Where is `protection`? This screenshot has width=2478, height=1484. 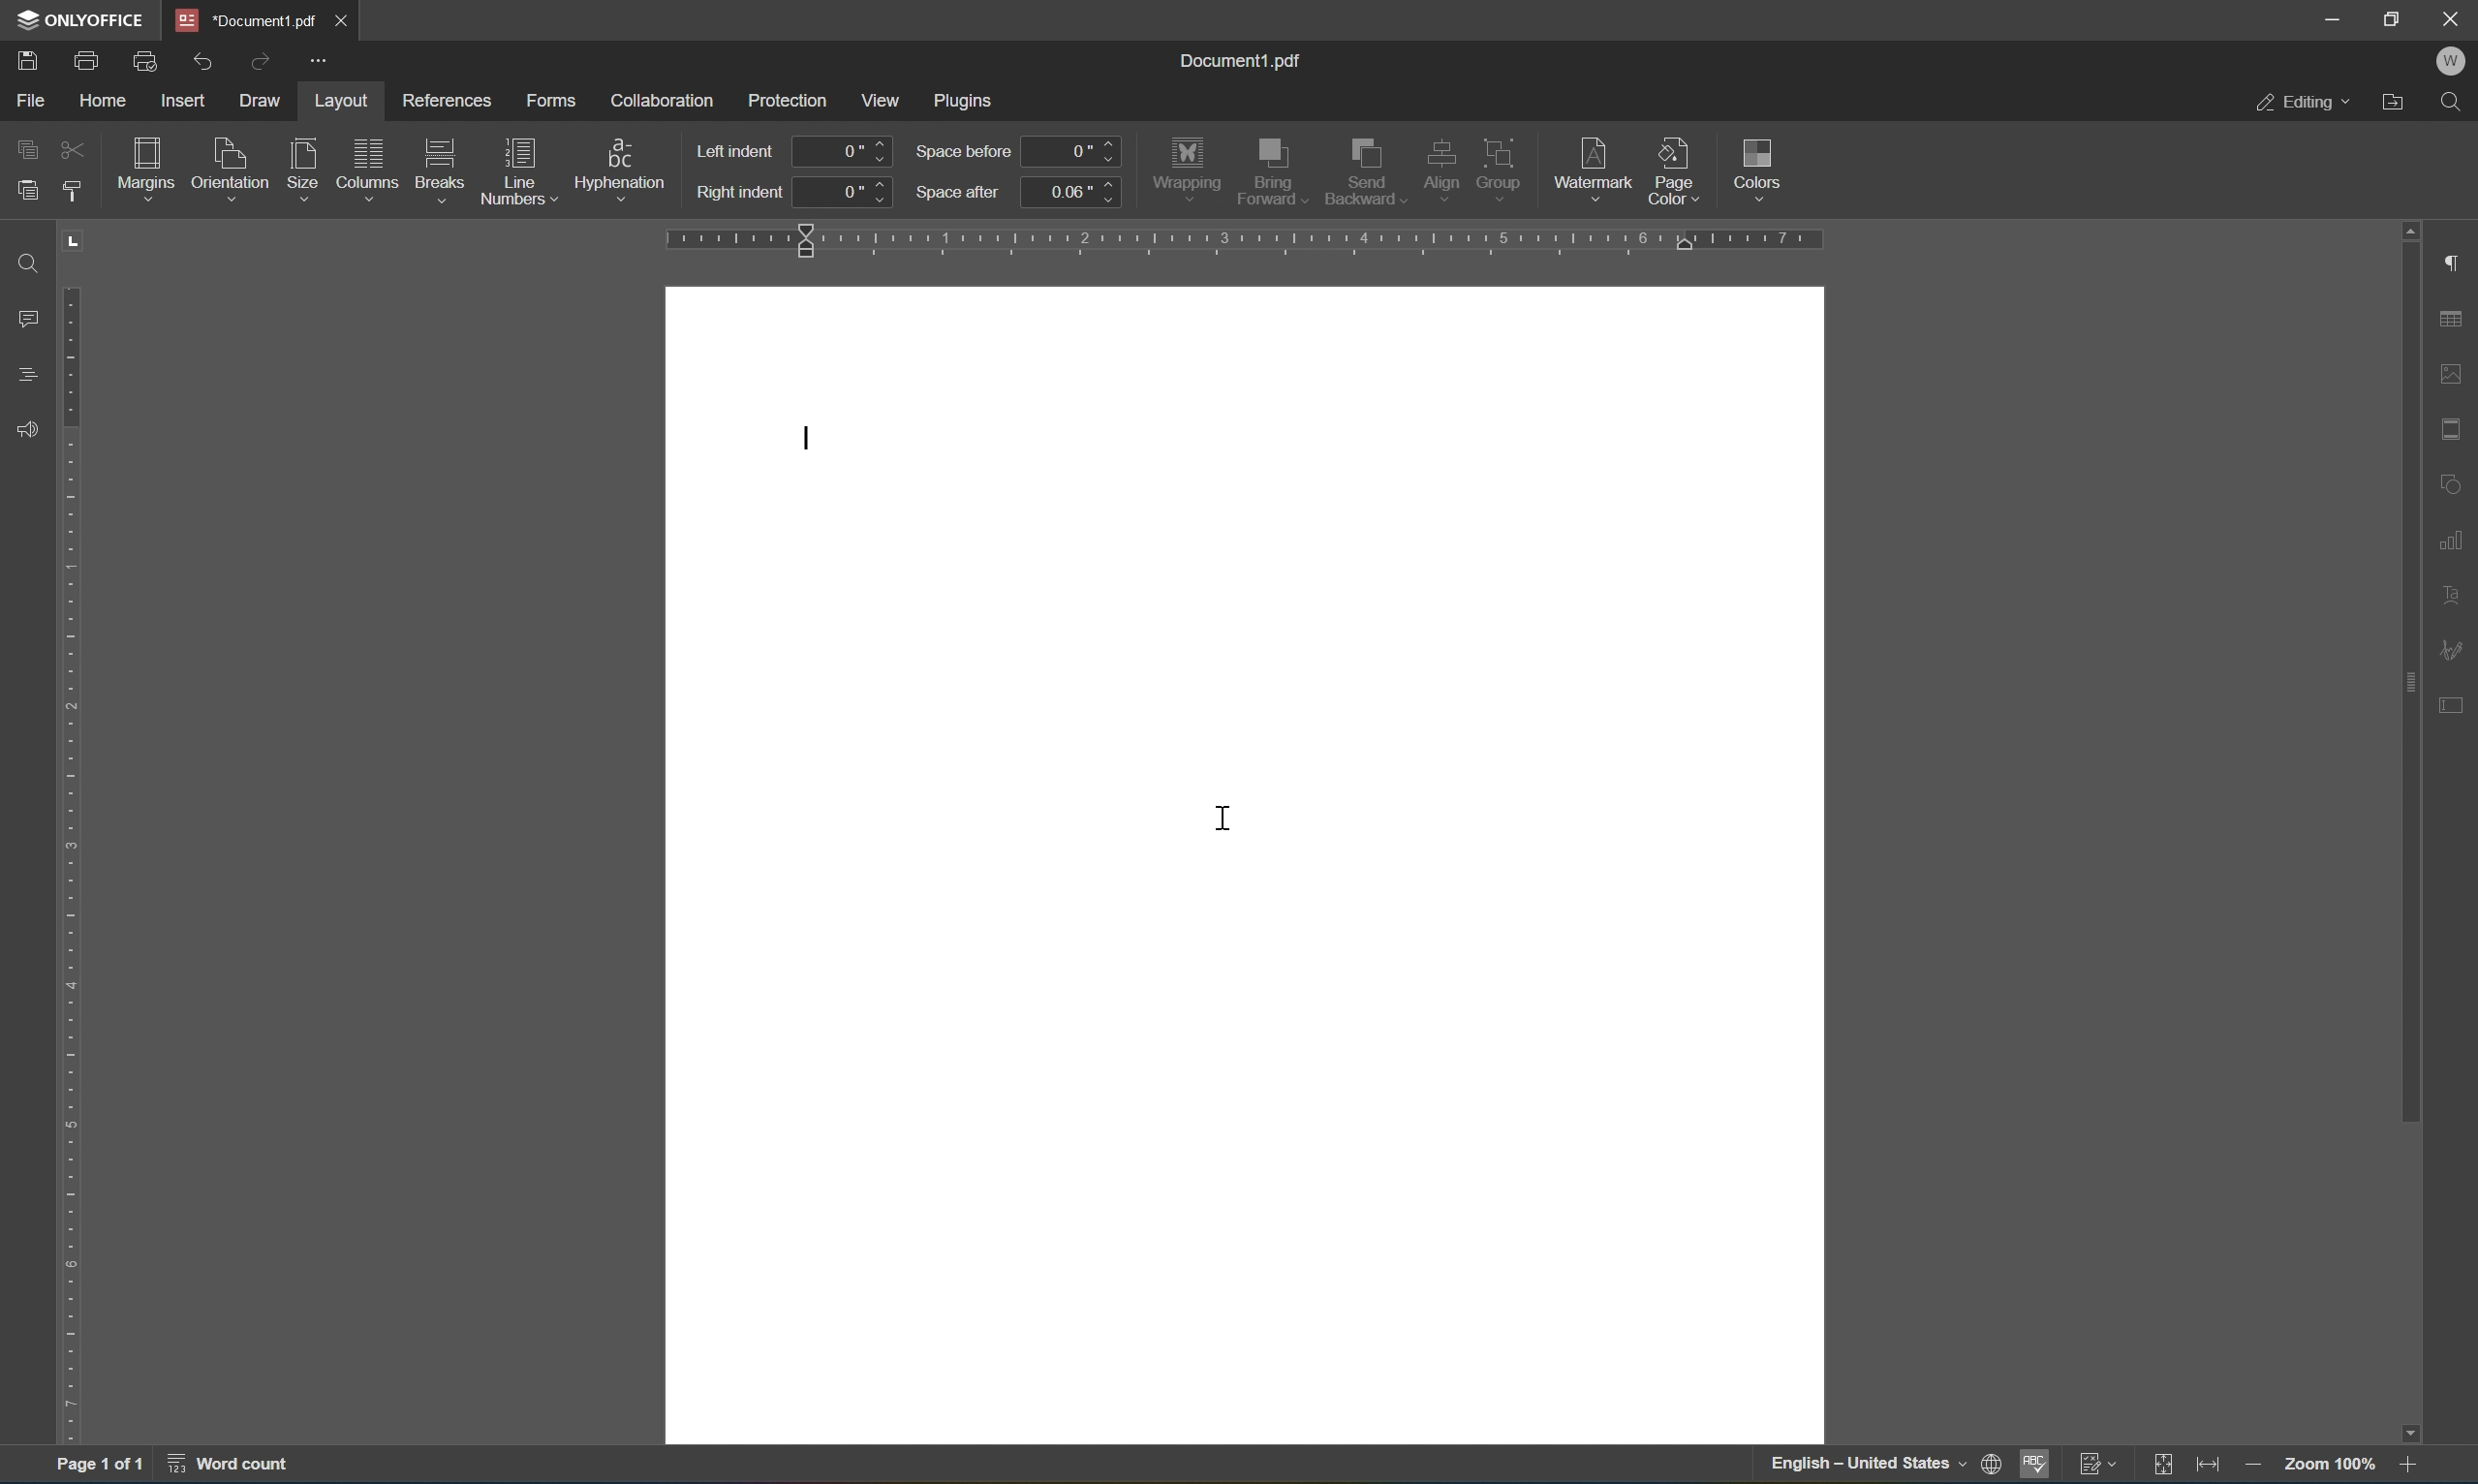
protection is located at coordinates (787, 98).